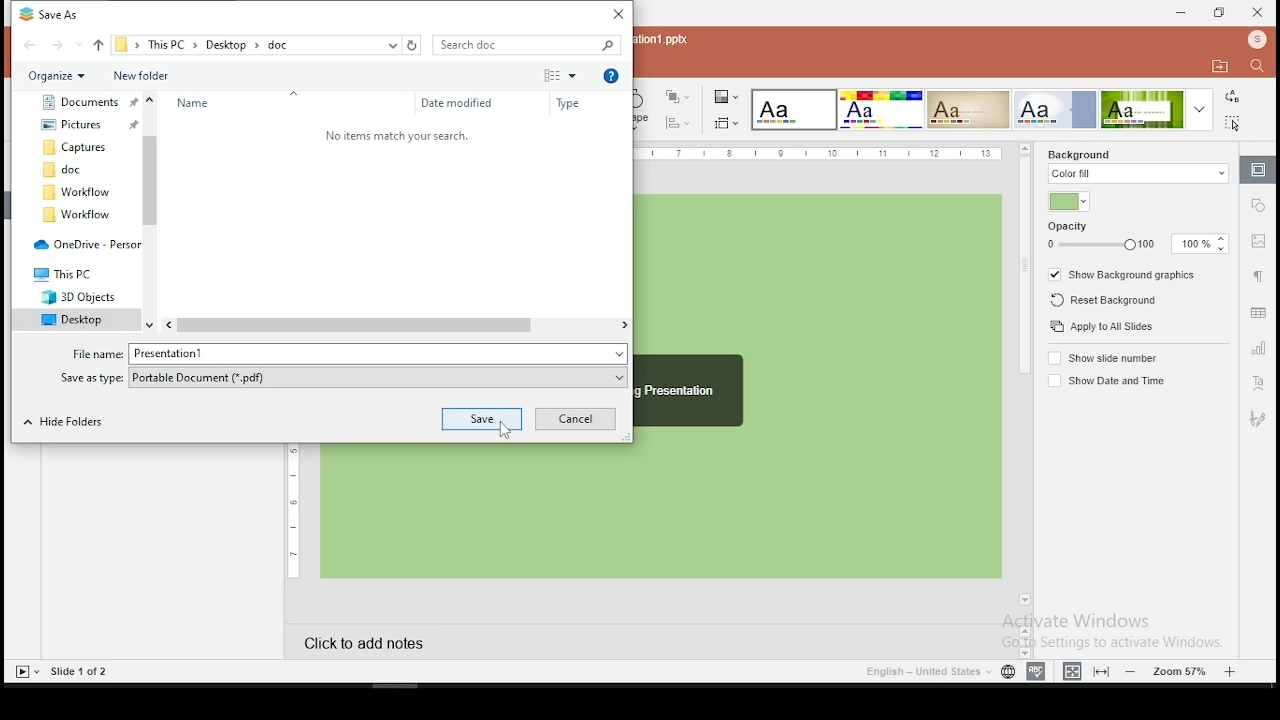  Describe the element at coordinates (391, 45) in the screenshot. I see `previous locations` at that location.